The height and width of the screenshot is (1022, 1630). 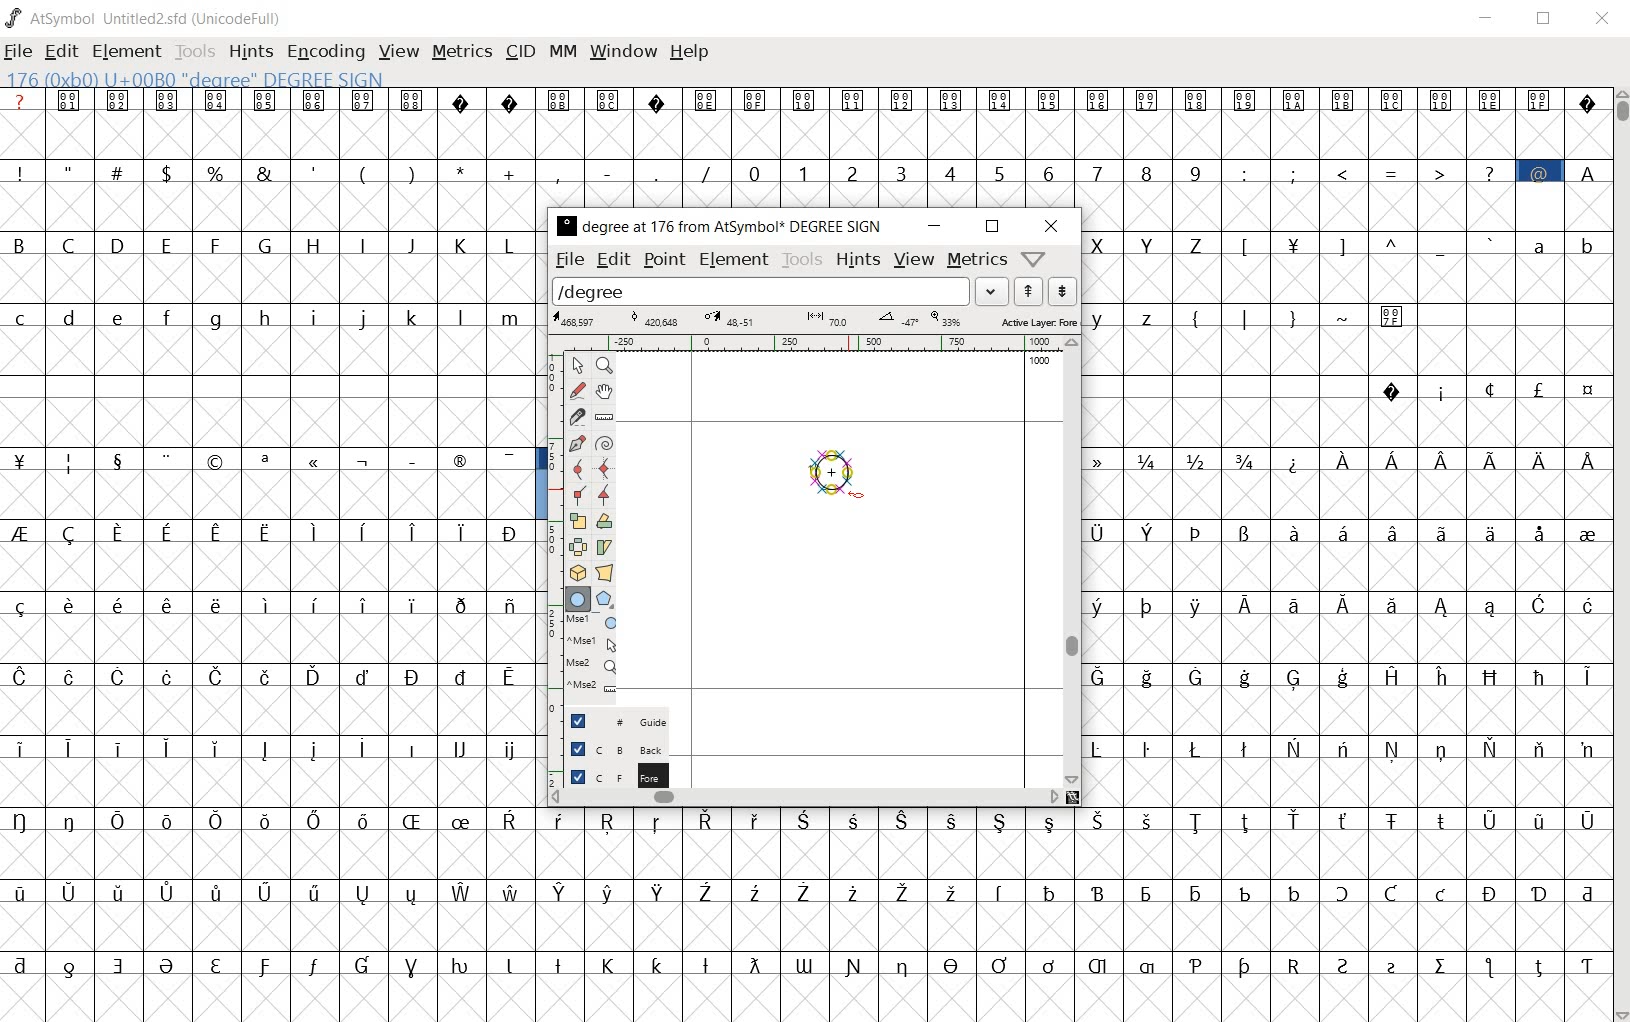 I want to click on close, so click(x=1603, y=20).